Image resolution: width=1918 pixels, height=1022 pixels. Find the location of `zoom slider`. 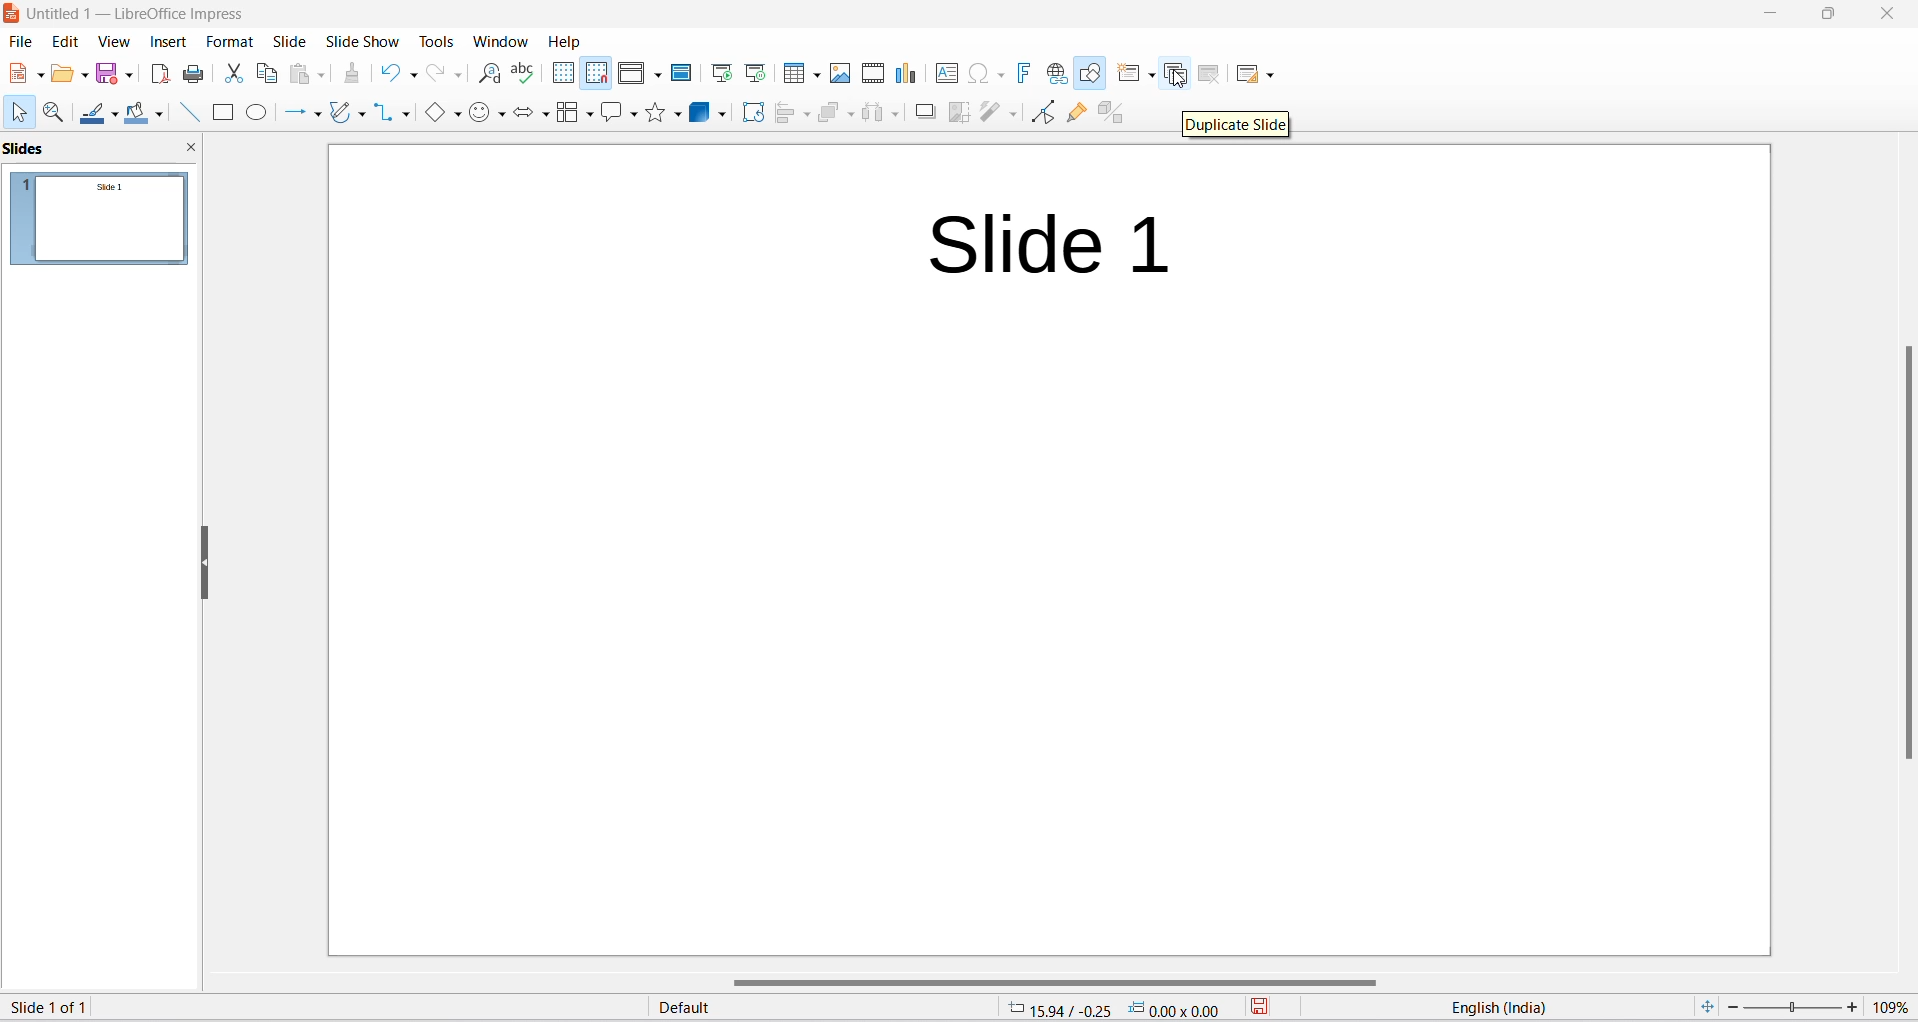

zoom slider is located at coordinates (1793, 1008).